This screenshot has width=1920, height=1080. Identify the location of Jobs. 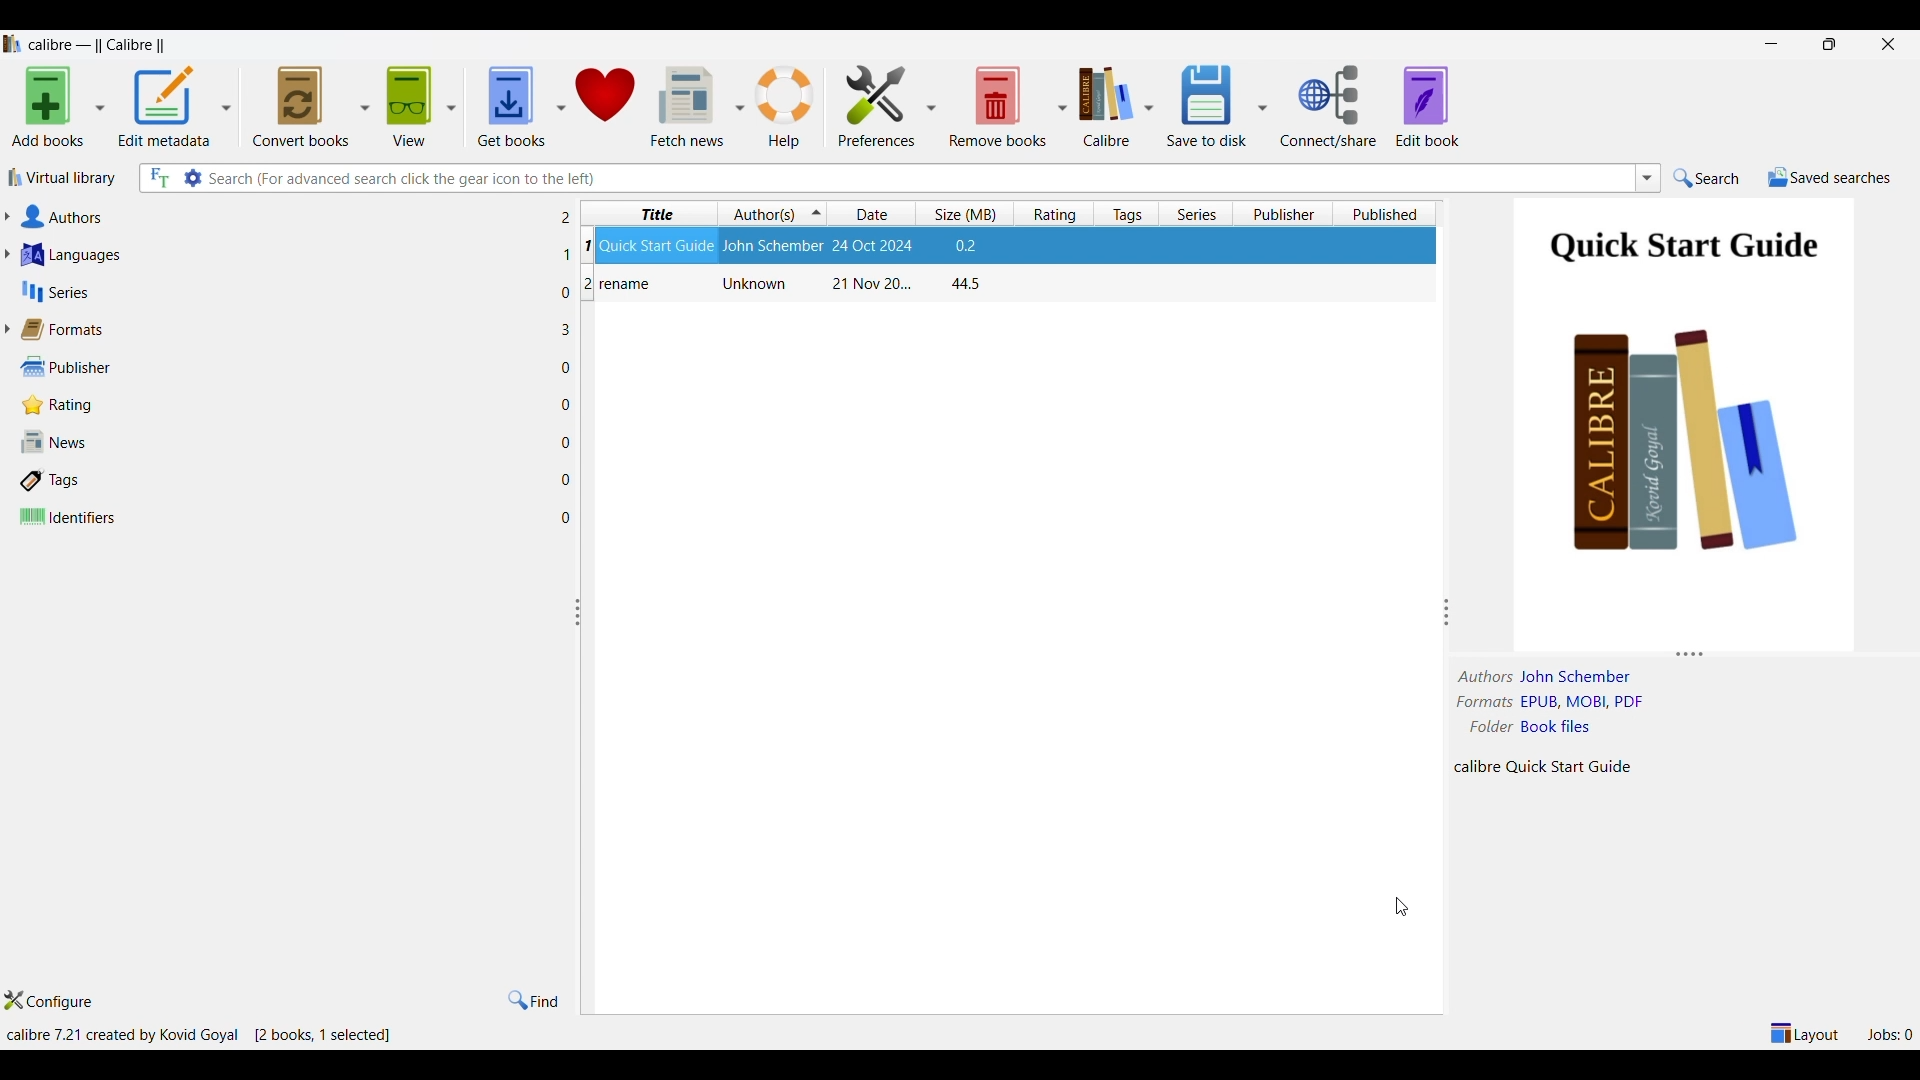
(1889, 1035).